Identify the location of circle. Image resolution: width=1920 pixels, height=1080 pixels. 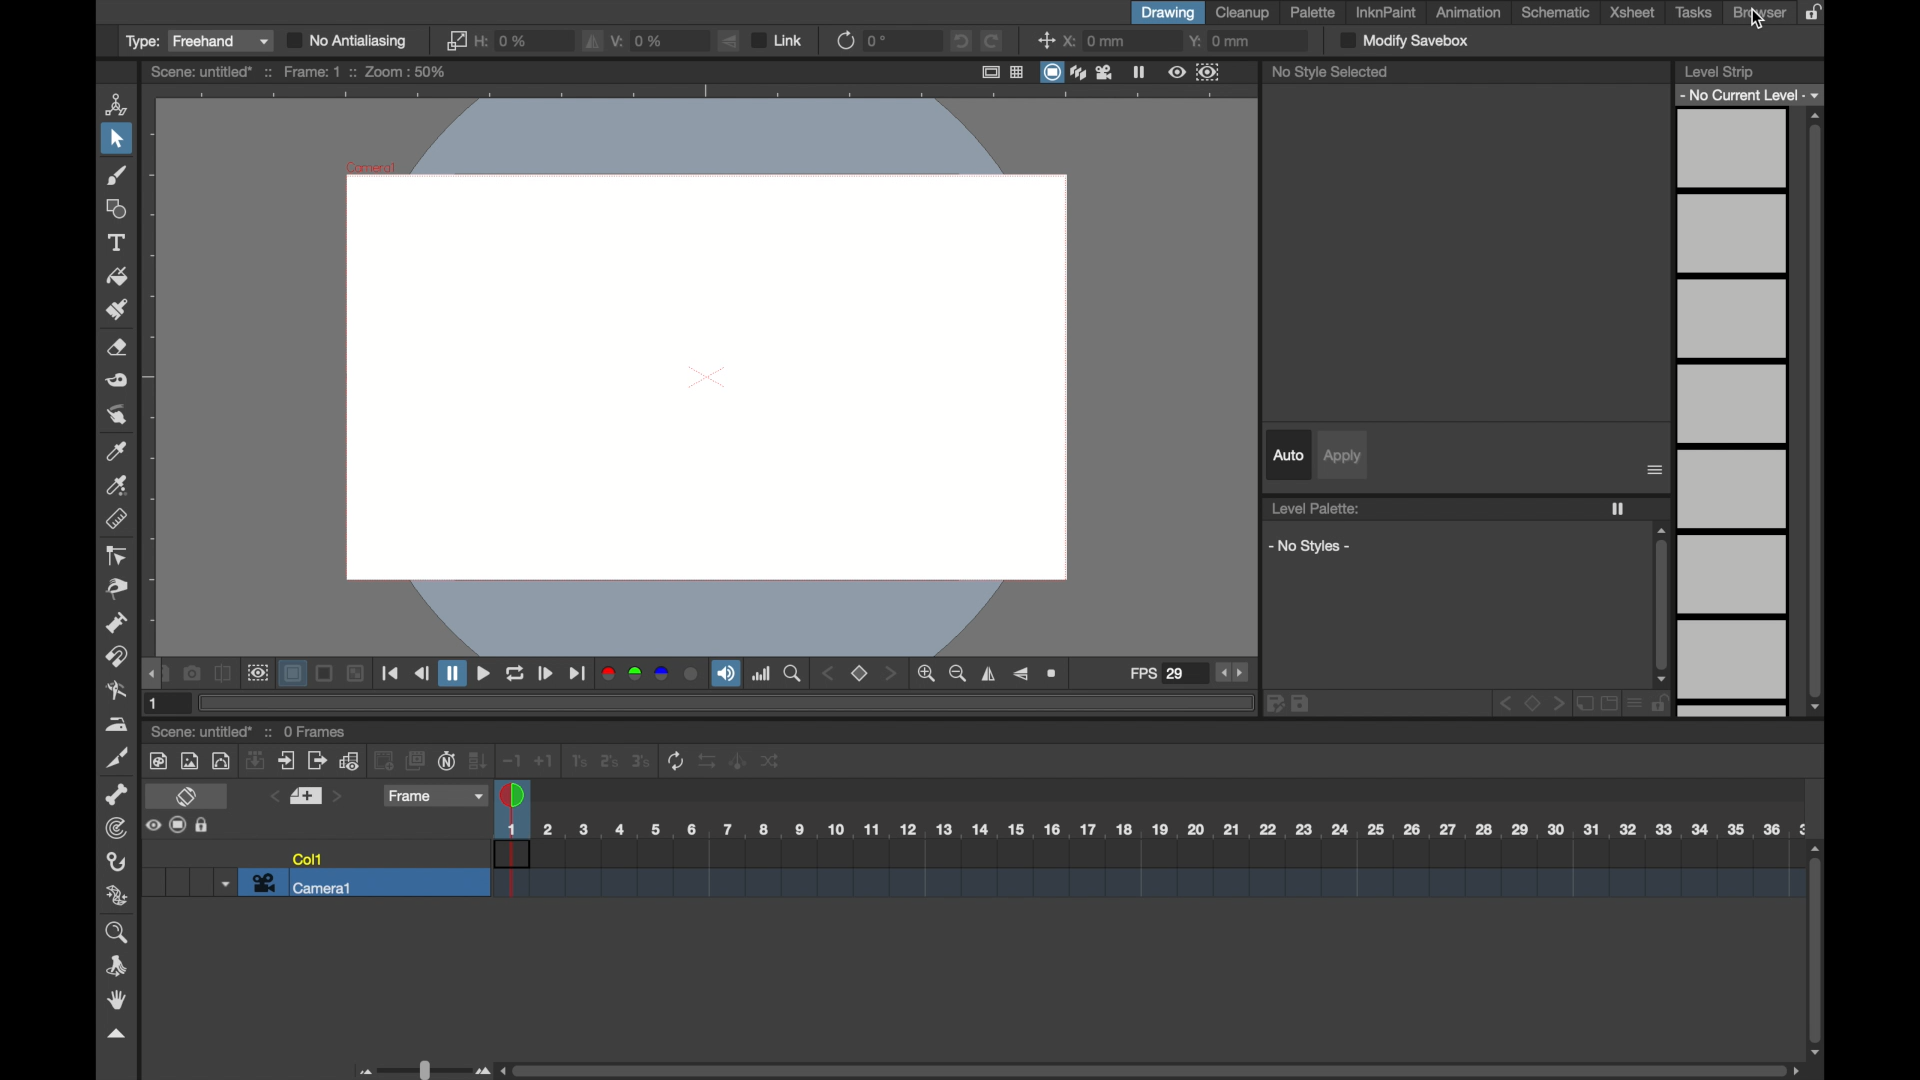
(222, 760).